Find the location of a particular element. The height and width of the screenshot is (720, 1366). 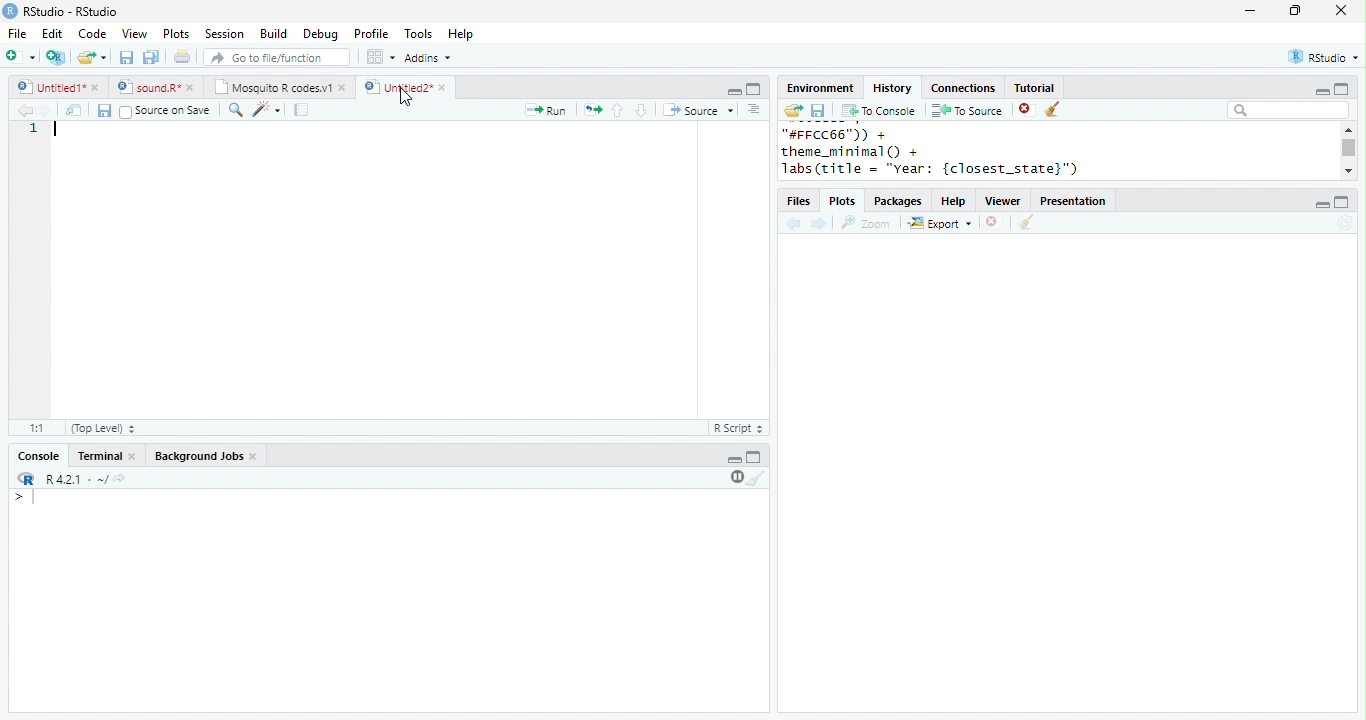

Help is located at coordinates (460, 33).